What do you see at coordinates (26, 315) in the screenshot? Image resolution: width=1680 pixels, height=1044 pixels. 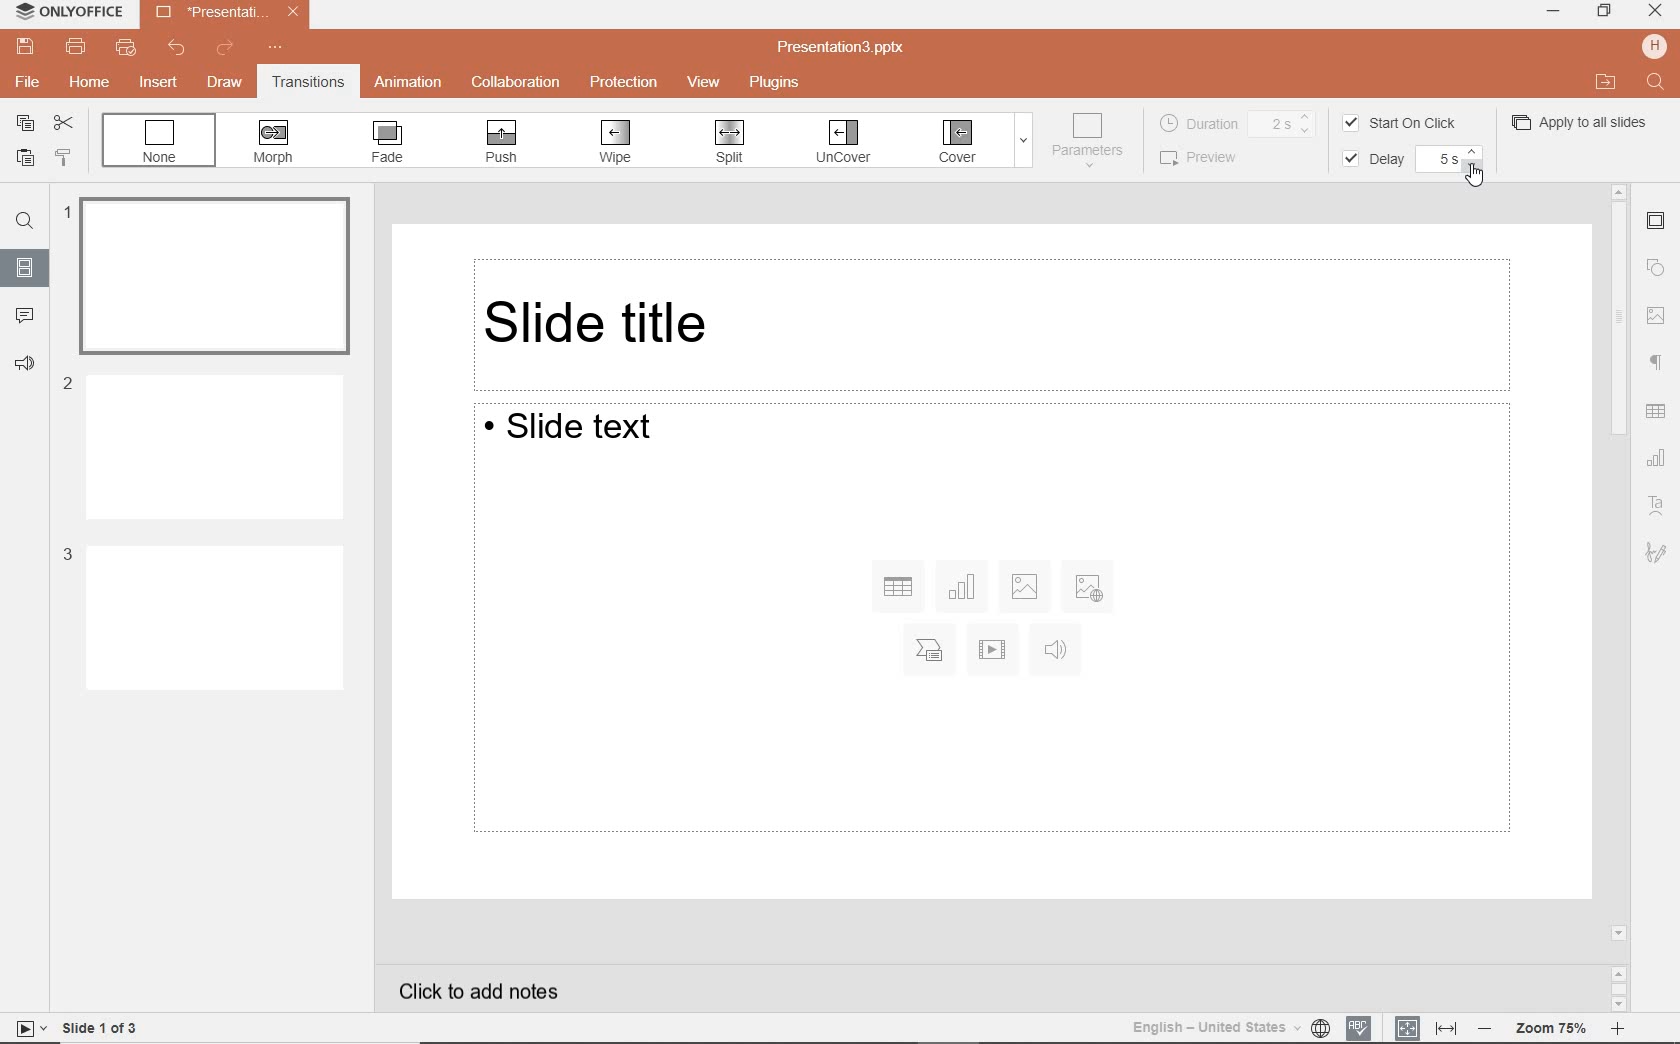 I see `comment` at bounding box center [26, 315].